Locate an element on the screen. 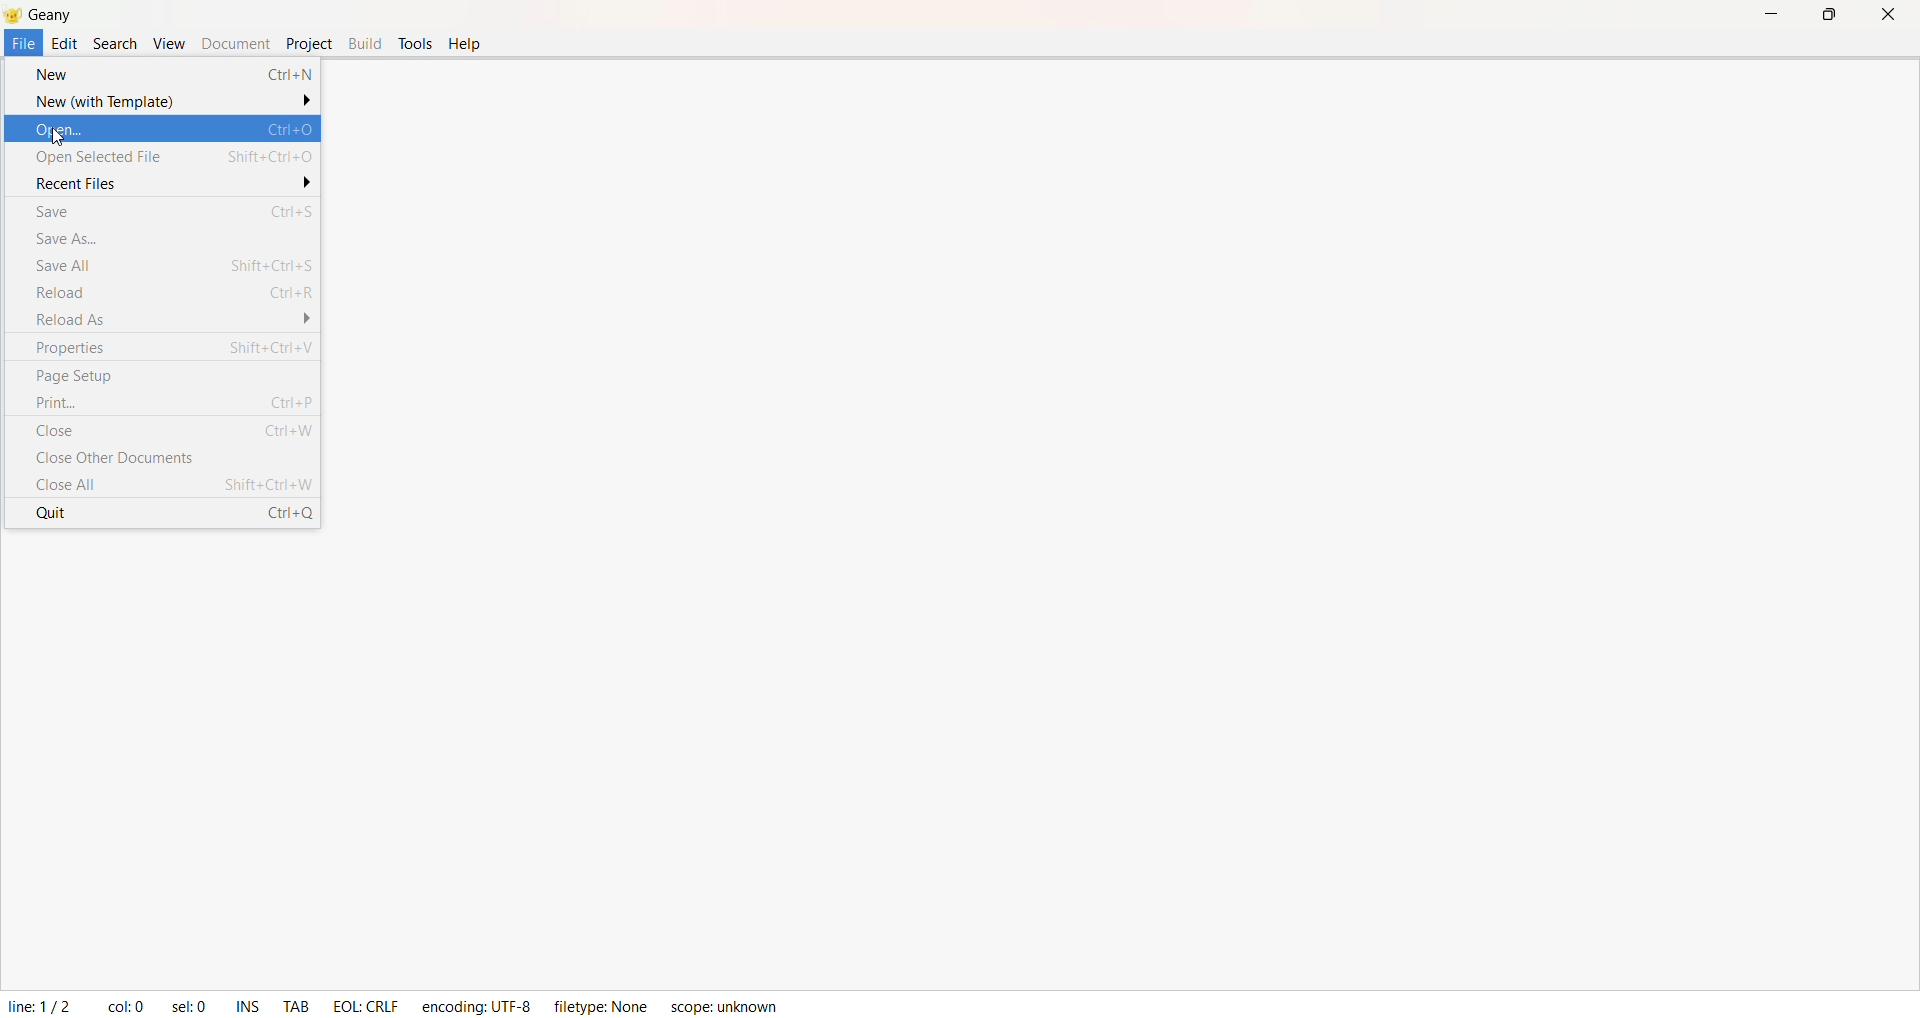 This screenshot has width=1920, height=1018. New is located at coordinates (176, 74).